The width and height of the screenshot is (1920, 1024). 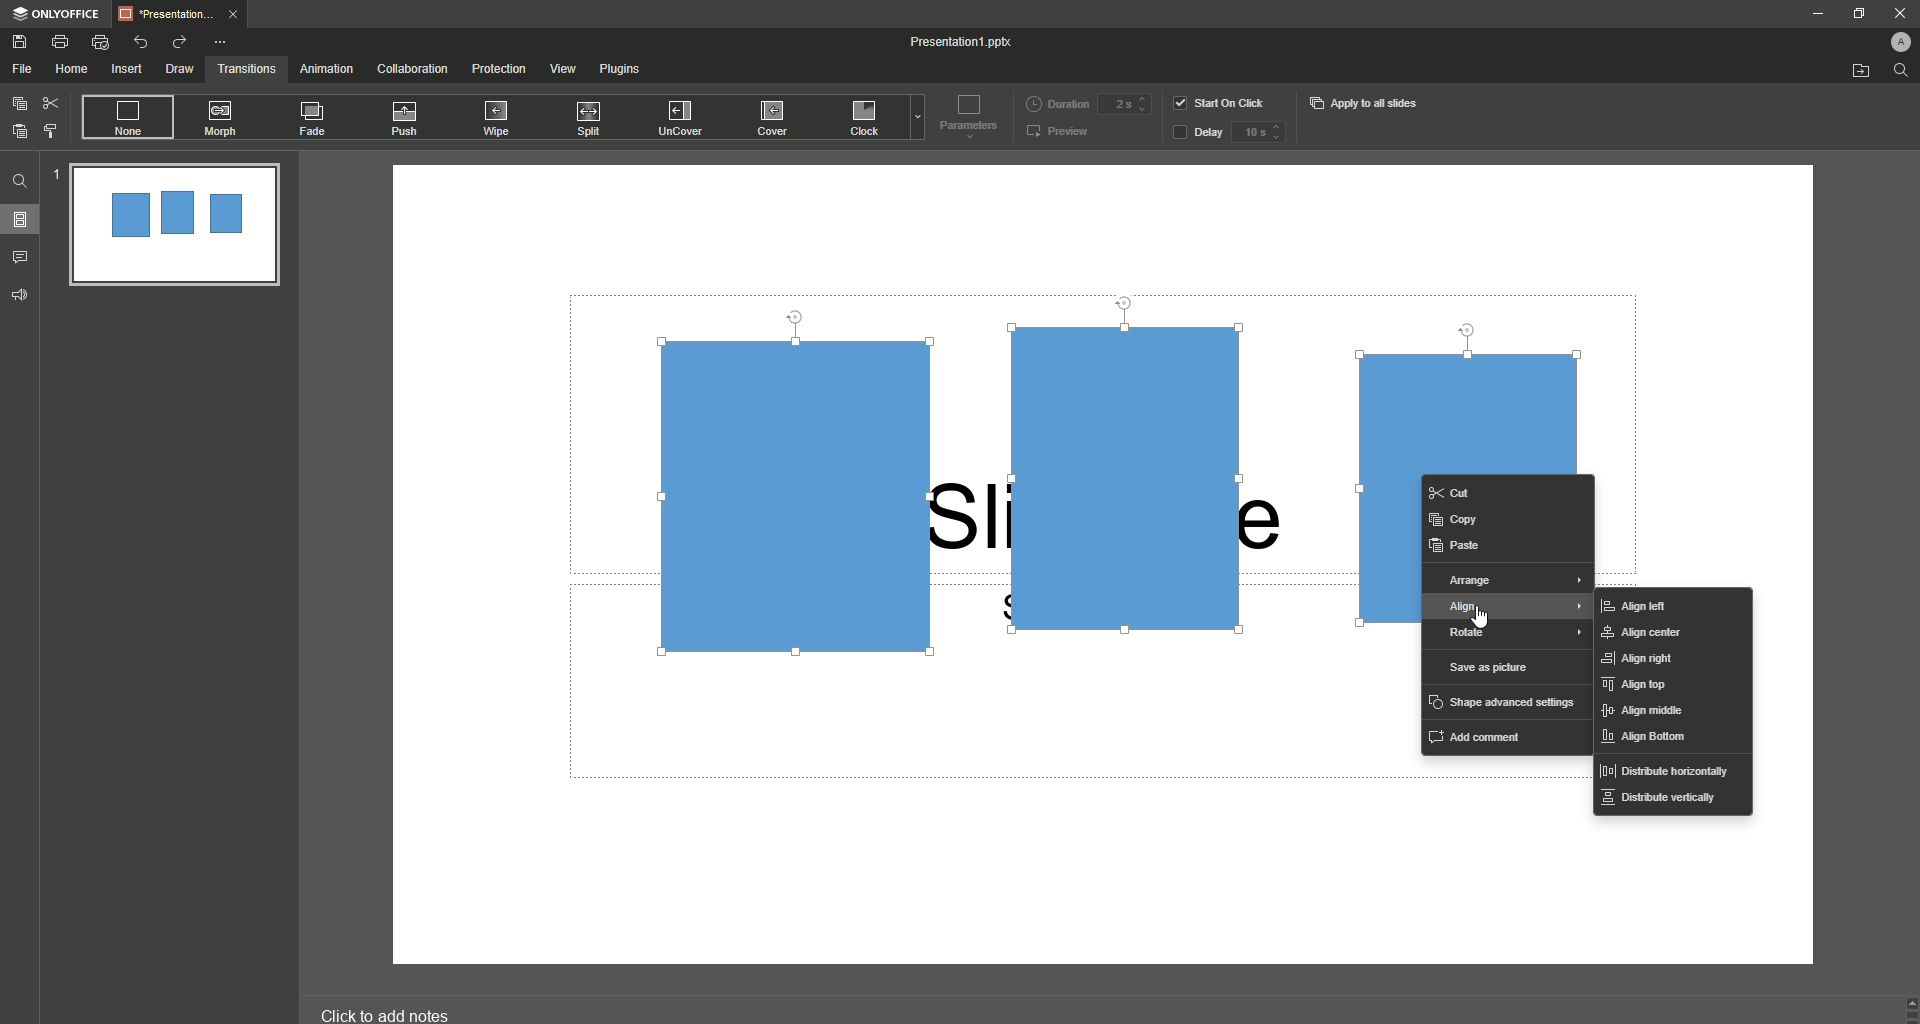 What do you see at coordinates (1366, 103) in the screenshot?
I see `Apply to all slides` at bounding box center [1366, 103].